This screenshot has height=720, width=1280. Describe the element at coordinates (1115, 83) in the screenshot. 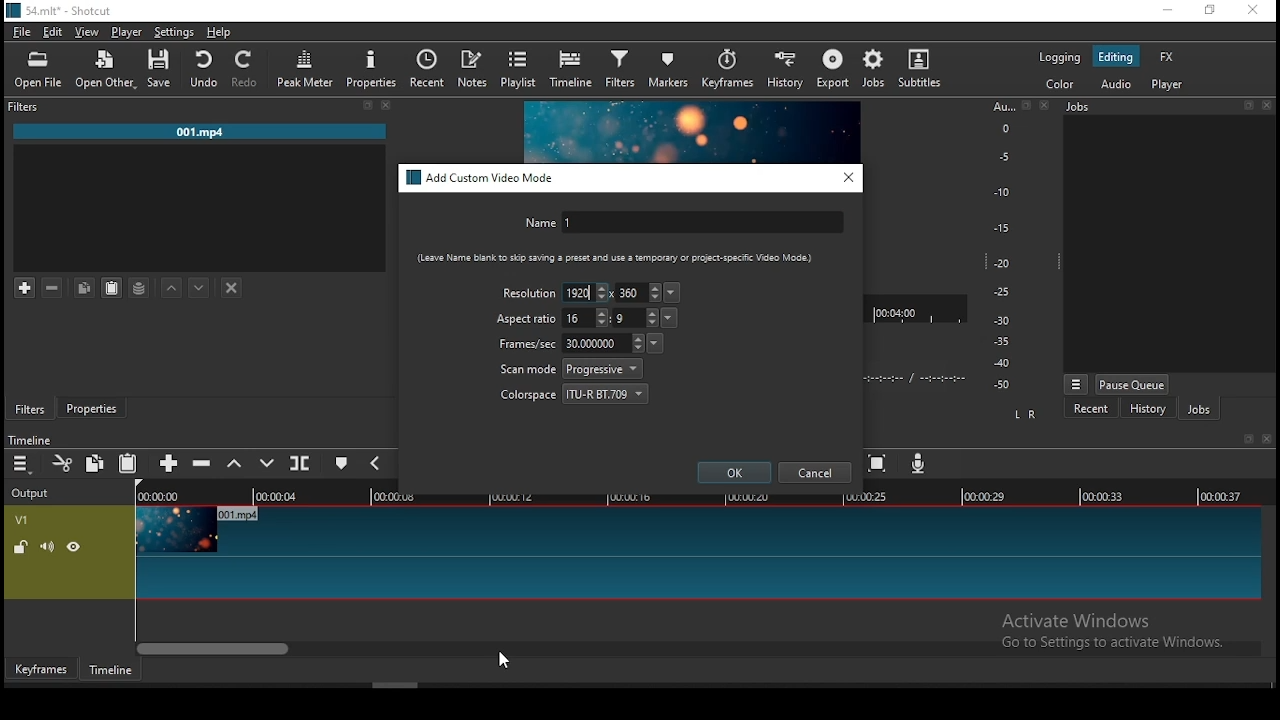

I see `audio` at that location.